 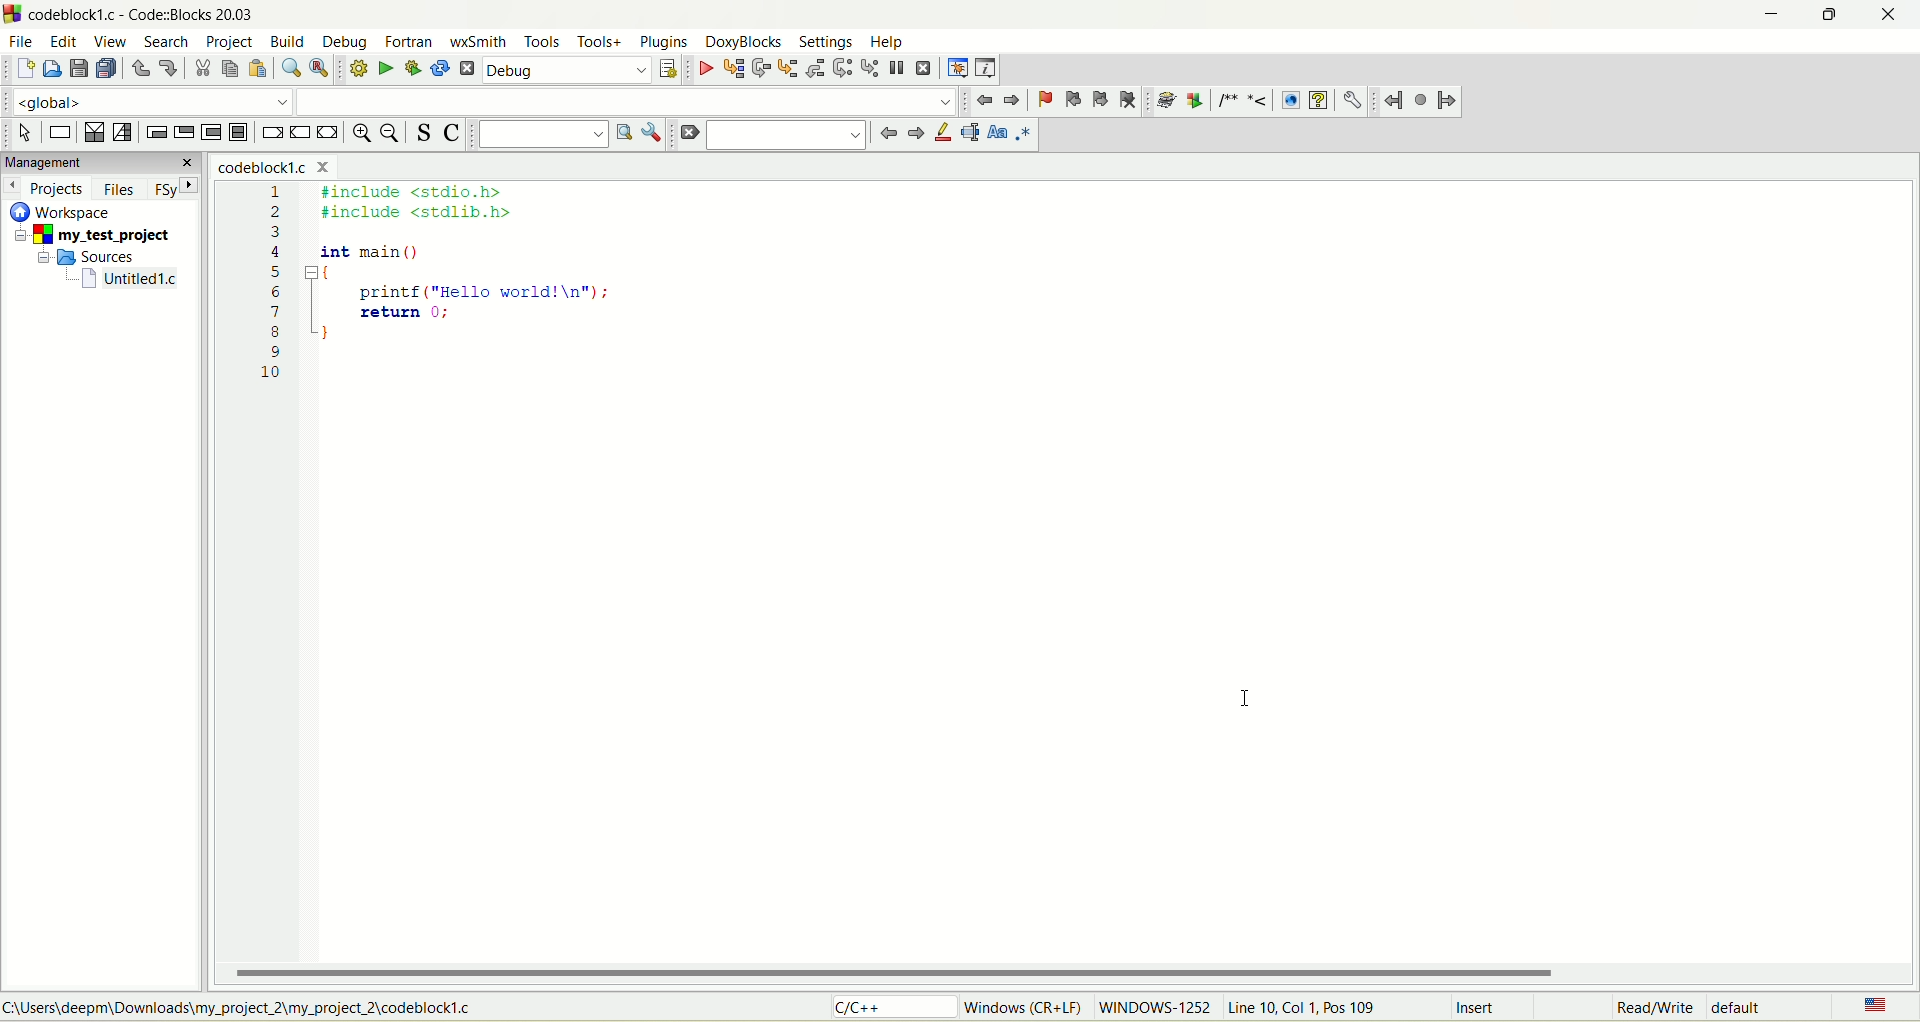 What do you see at coordinates (140, 72) in the screenshot?
I see `undo` at bounding box center [140, 72].